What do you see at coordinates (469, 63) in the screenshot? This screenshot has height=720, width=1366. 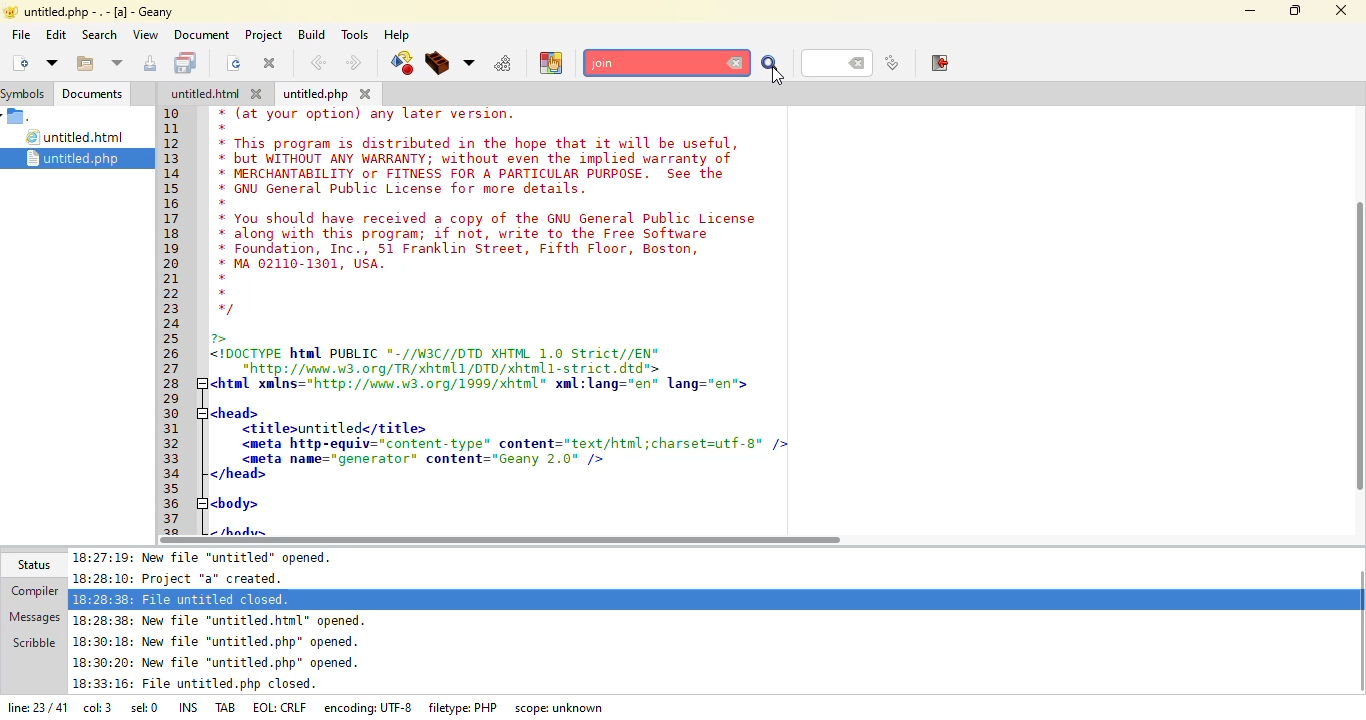 I see `choose more` at bounding box center [469, 63].